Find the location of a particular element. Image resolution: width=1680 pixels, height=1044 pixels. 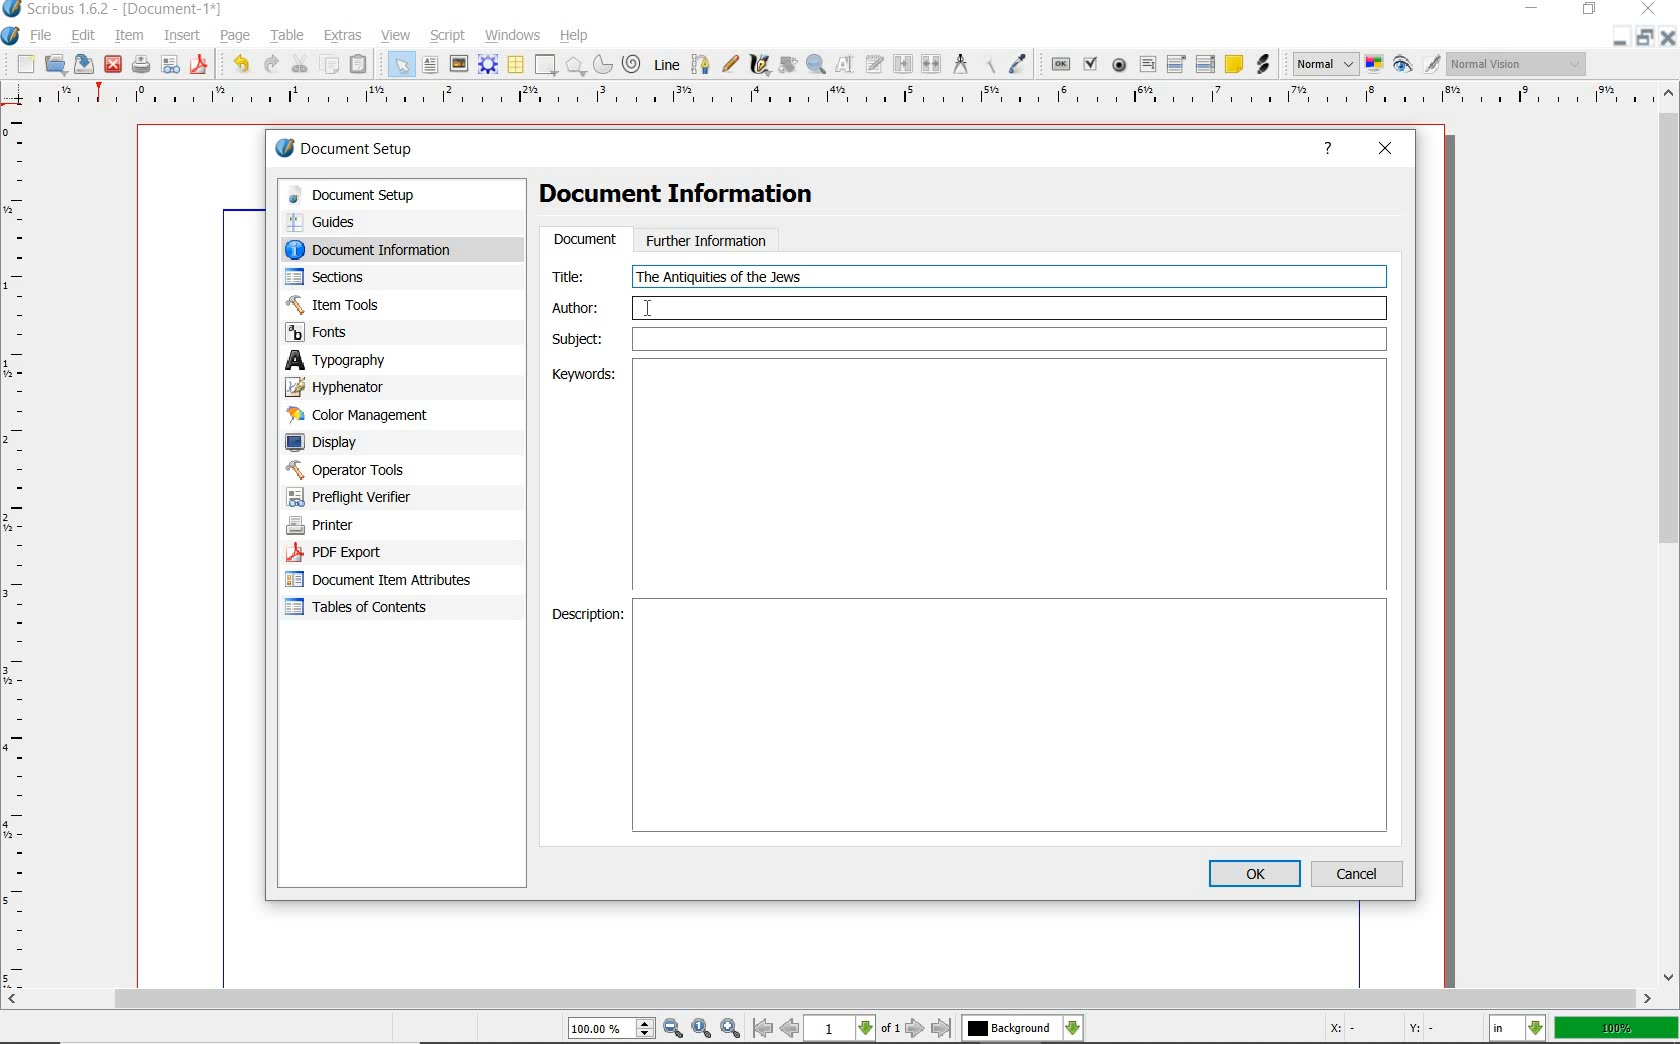

PDF Export is located at coordinates (370, 552).